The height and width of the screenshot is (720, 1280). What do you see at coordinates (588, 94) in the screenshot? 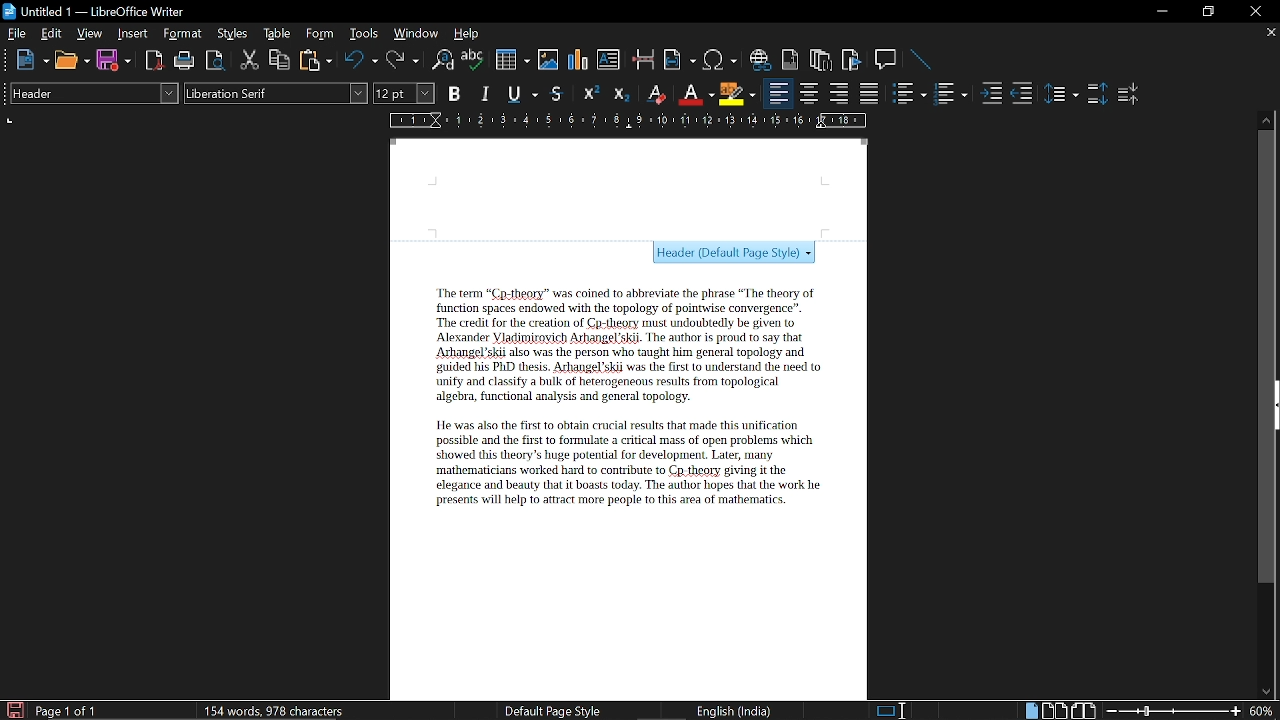
I see `Superscript` at bounding box center [588, 94].